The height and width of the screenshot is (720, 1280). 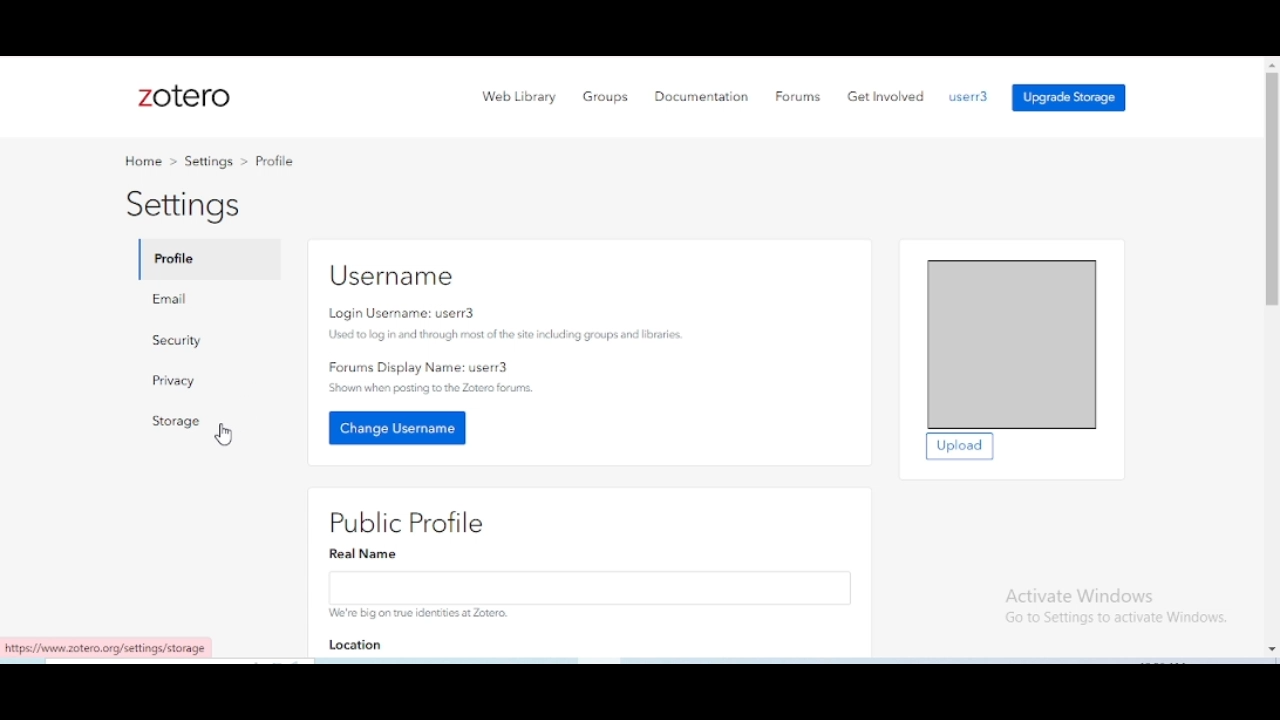 What do you see at coordinates (521, 96) in the screenshot?
I see `web library` at bounding box center [521, 96].